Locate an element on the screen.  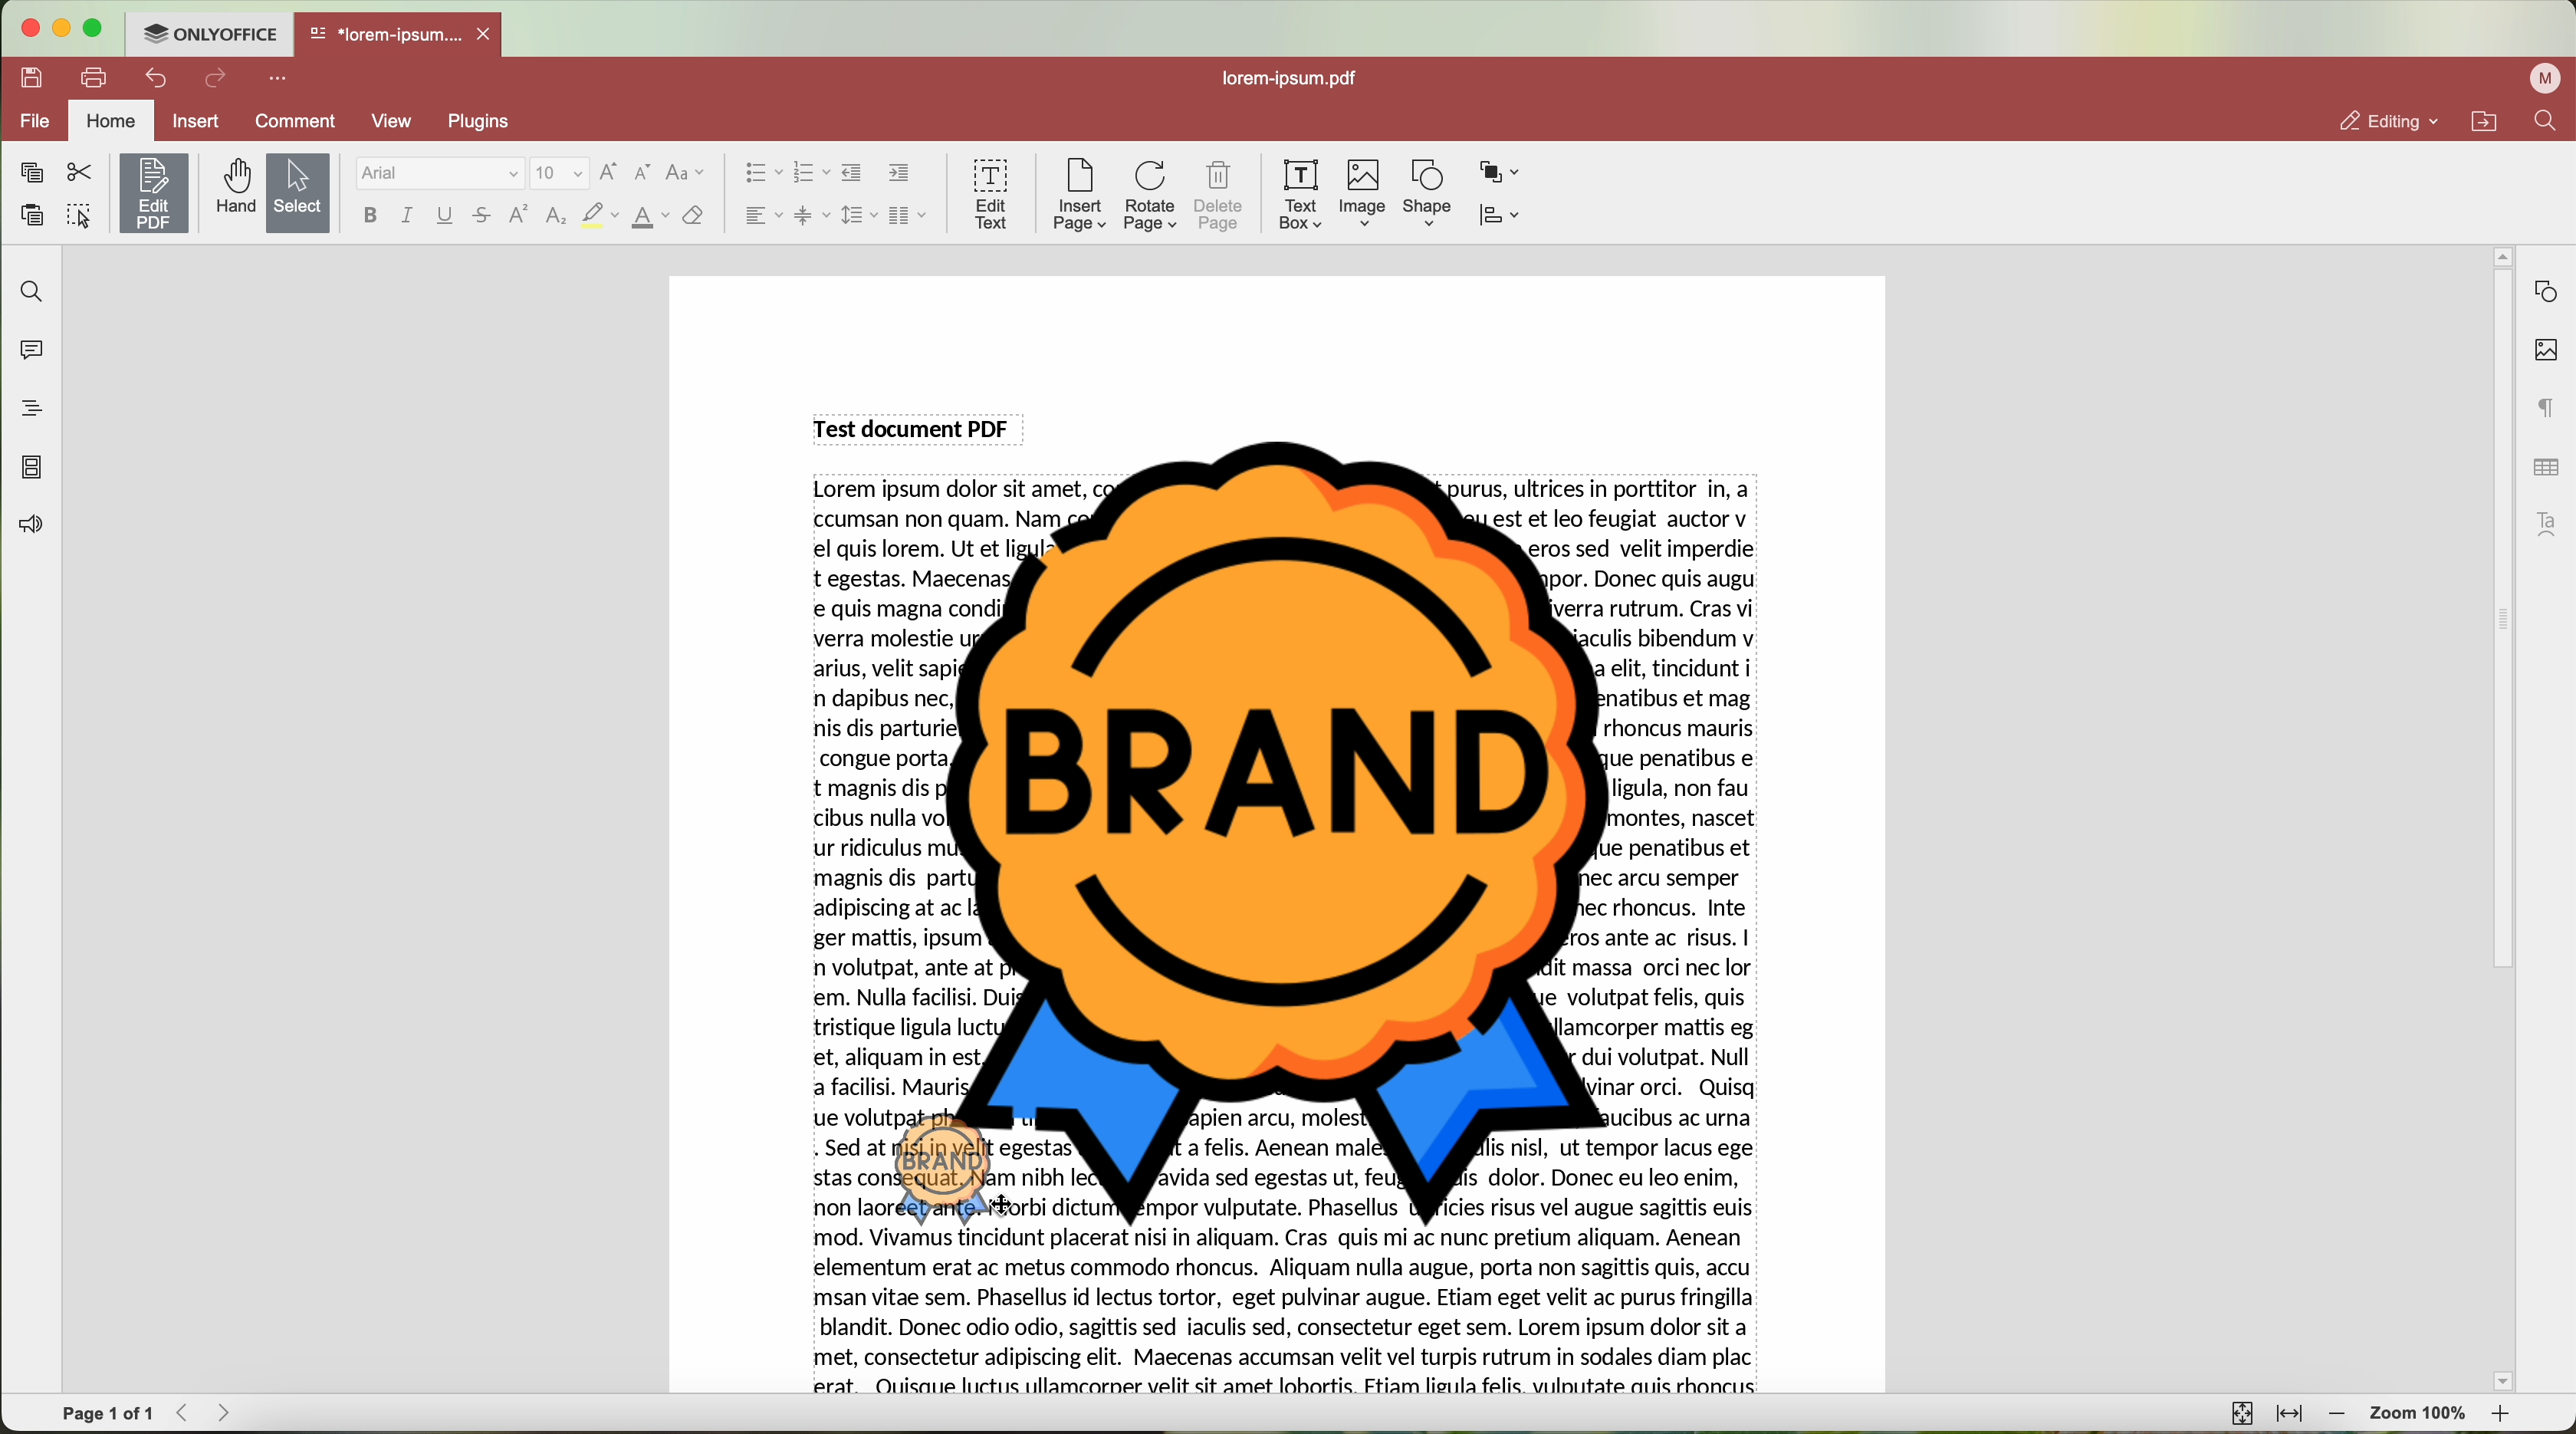
edit text is located at coordinates (993, 192).